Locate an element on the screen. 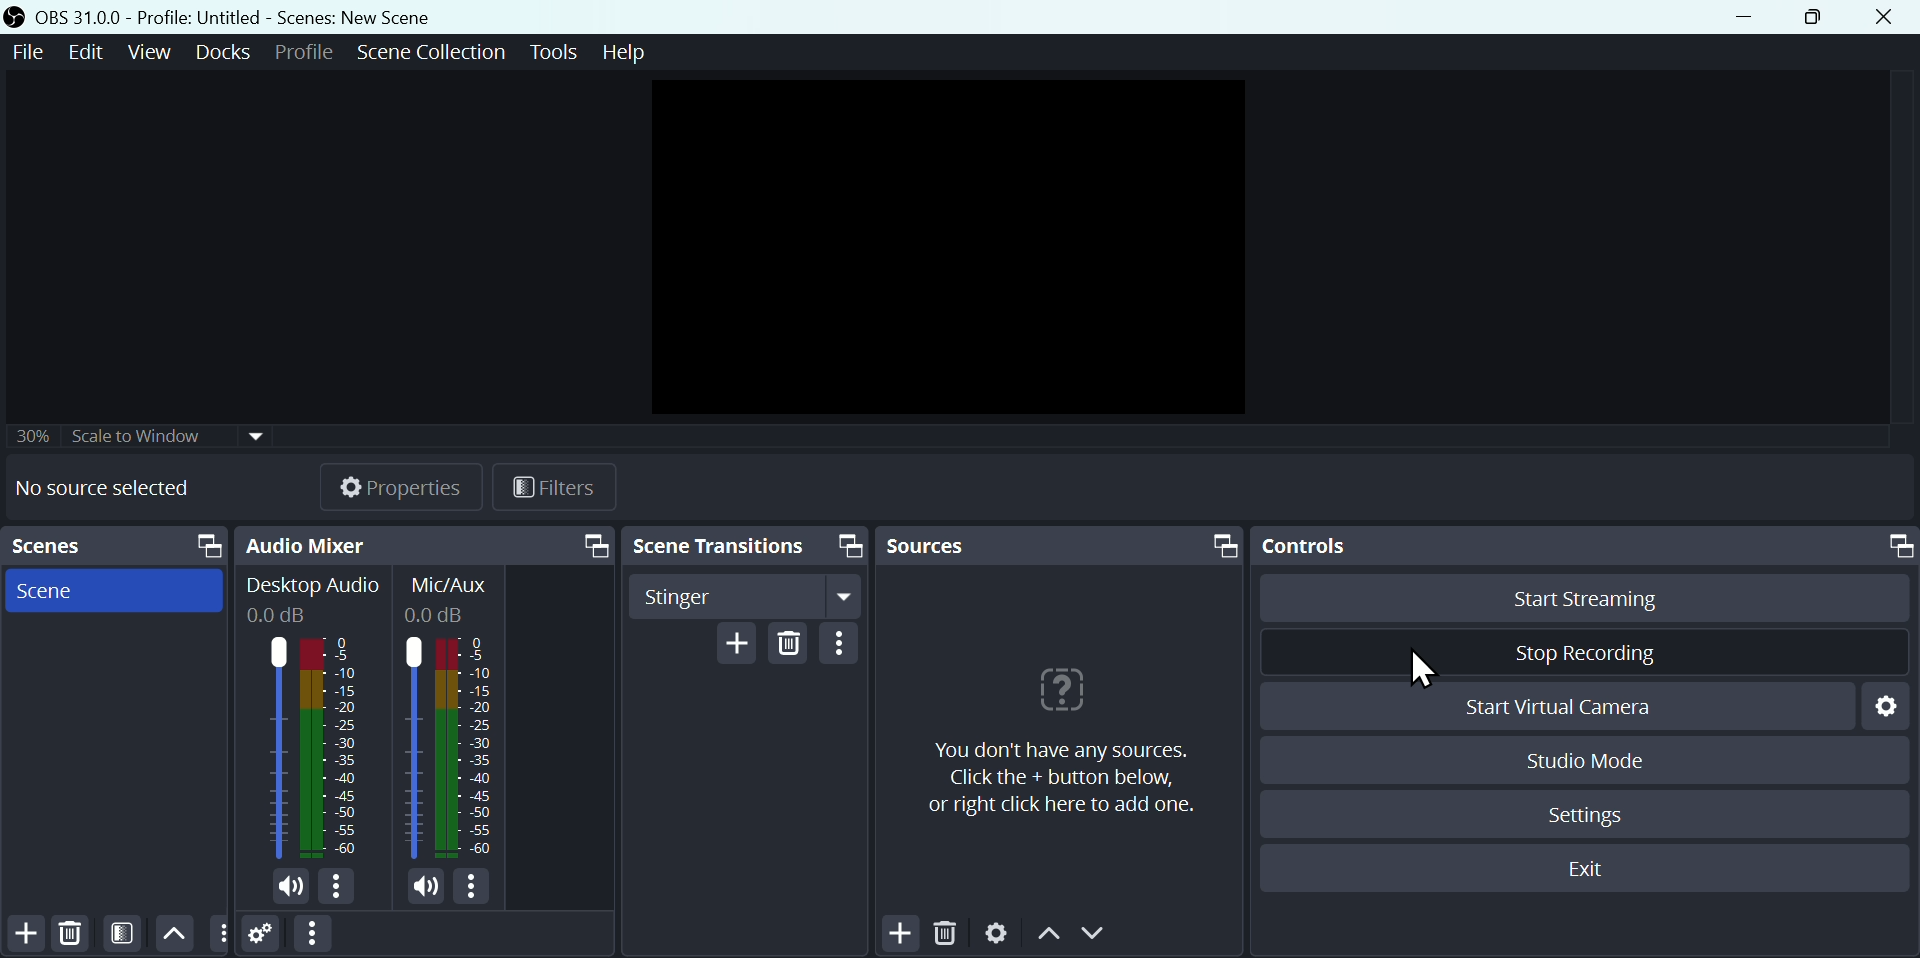  Mic/Aux is located at coordinates (456, 718).